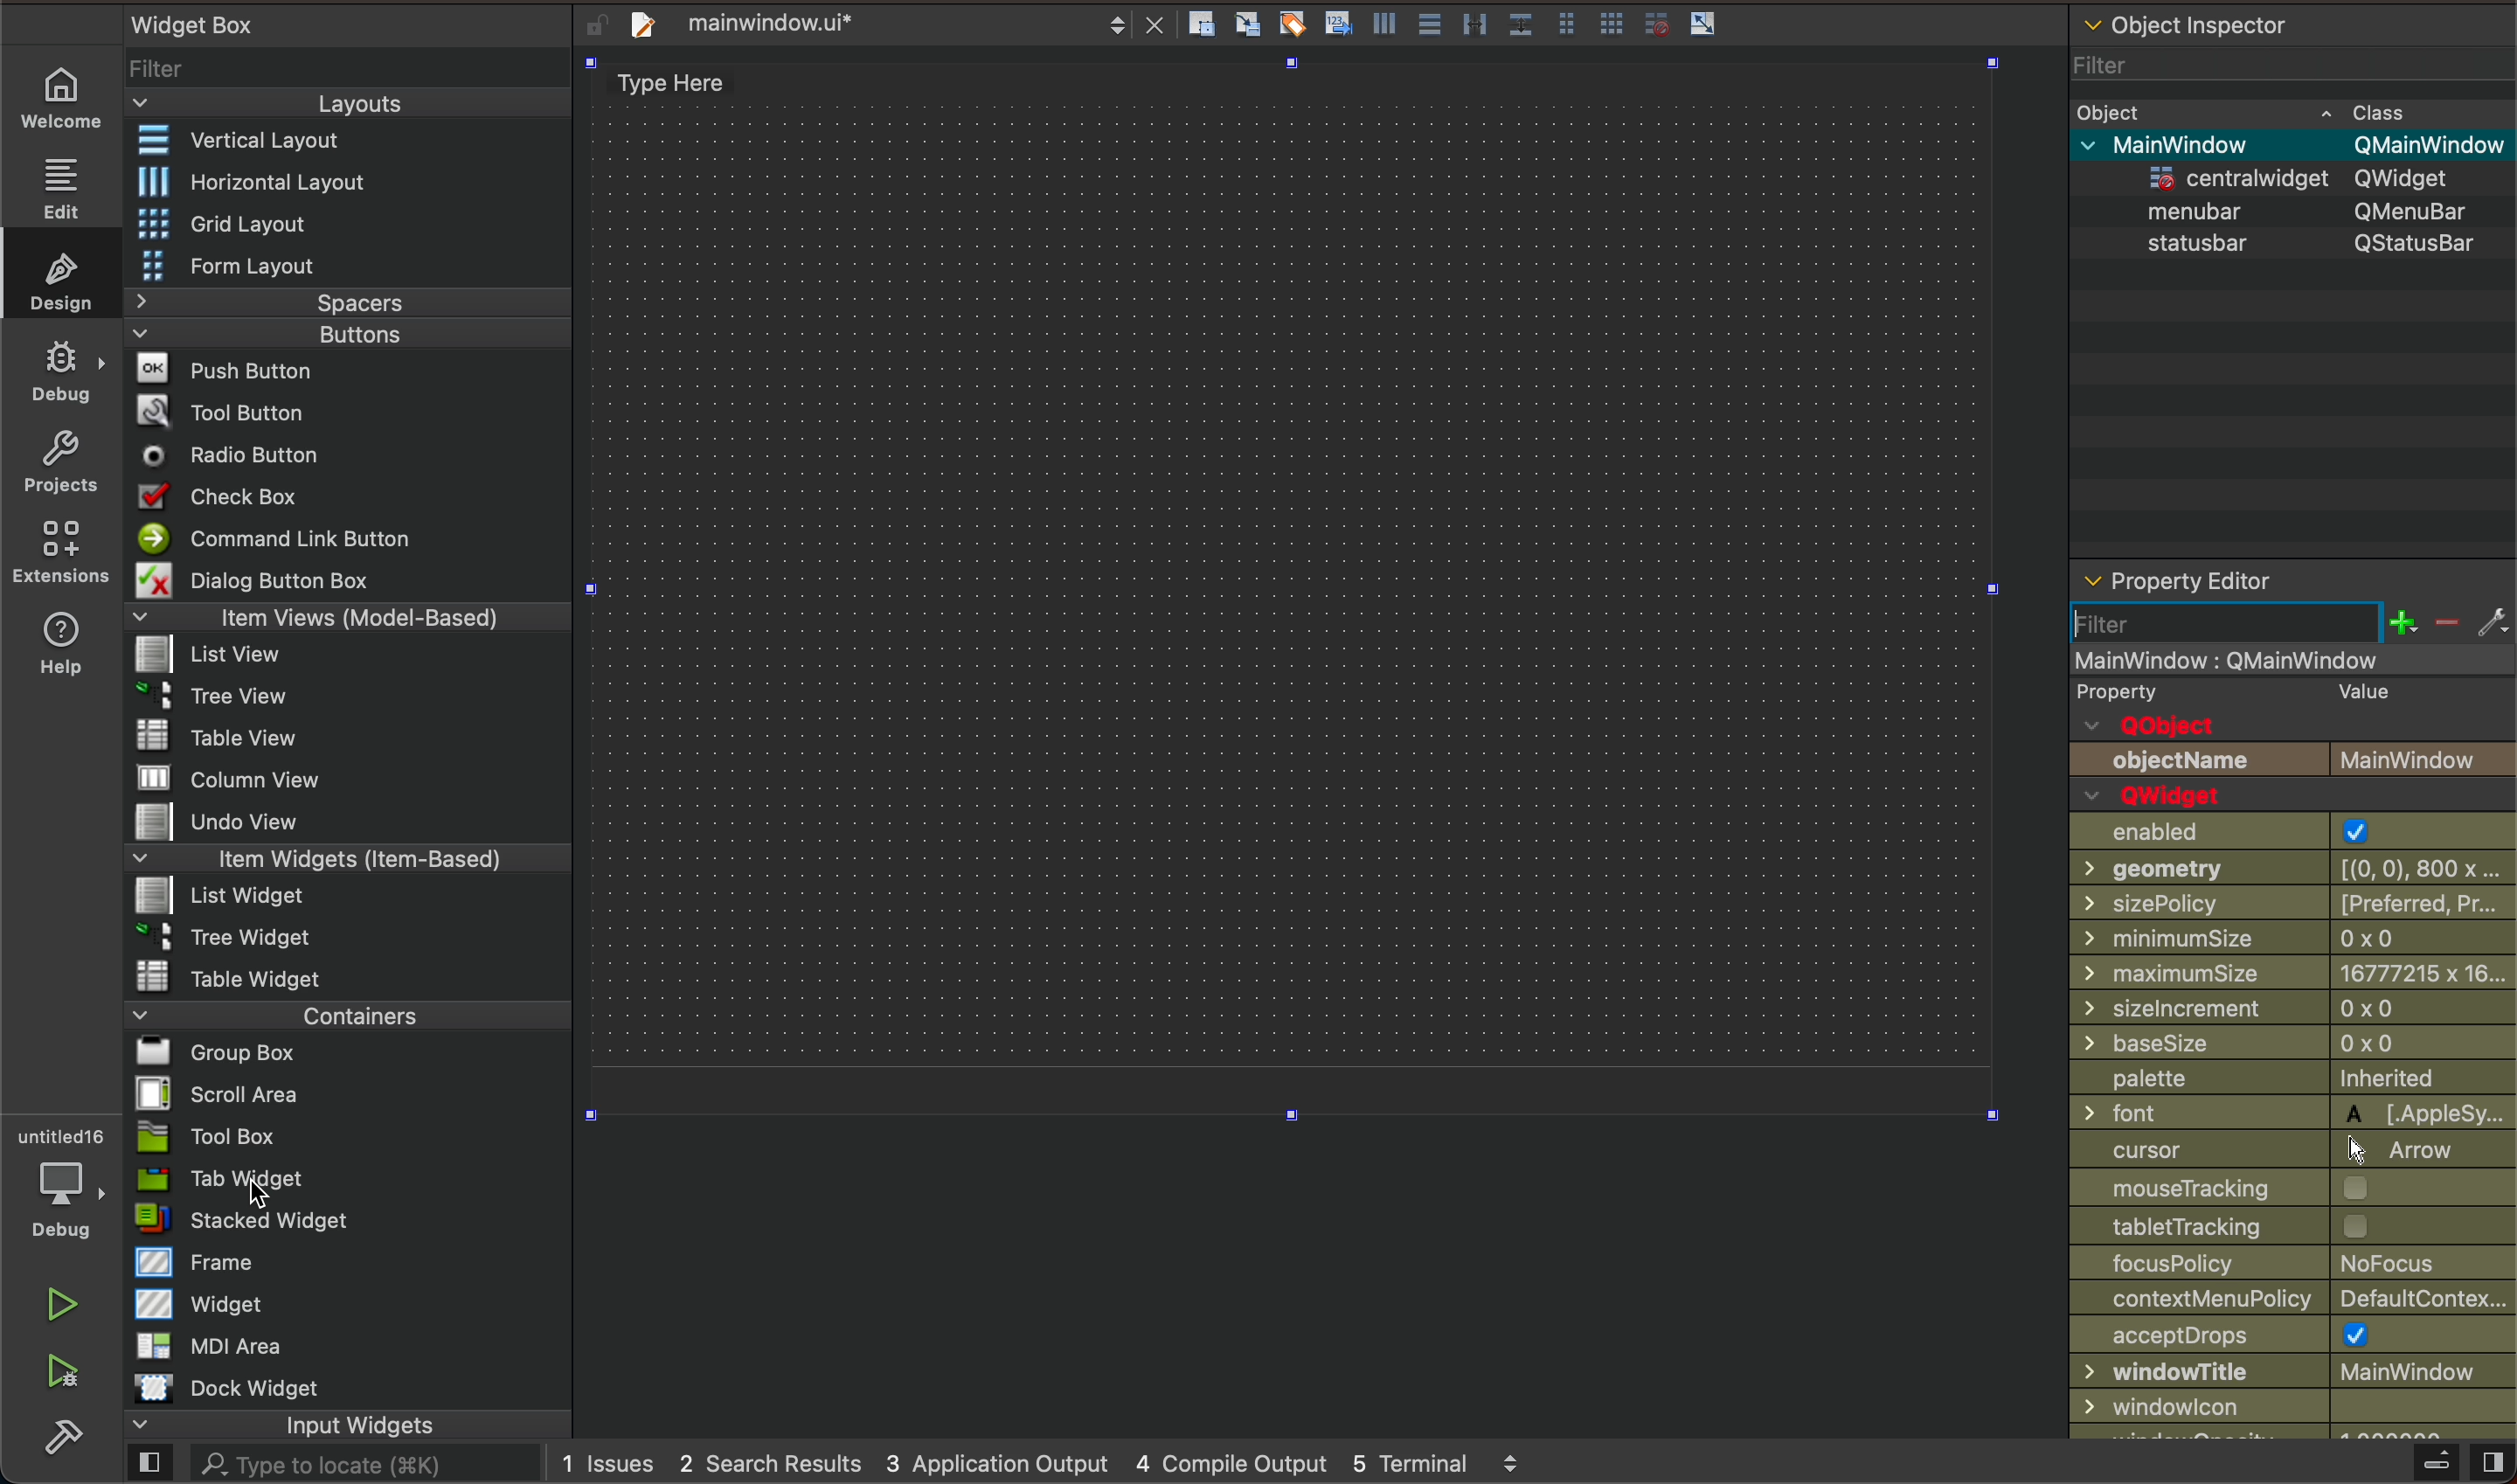 Image resolution: width=2517 pixels, height=1484 pixels. What do you see at coordinates (2294, 975) in the screenshot?
I see `` at bounding box center [2294, 975].